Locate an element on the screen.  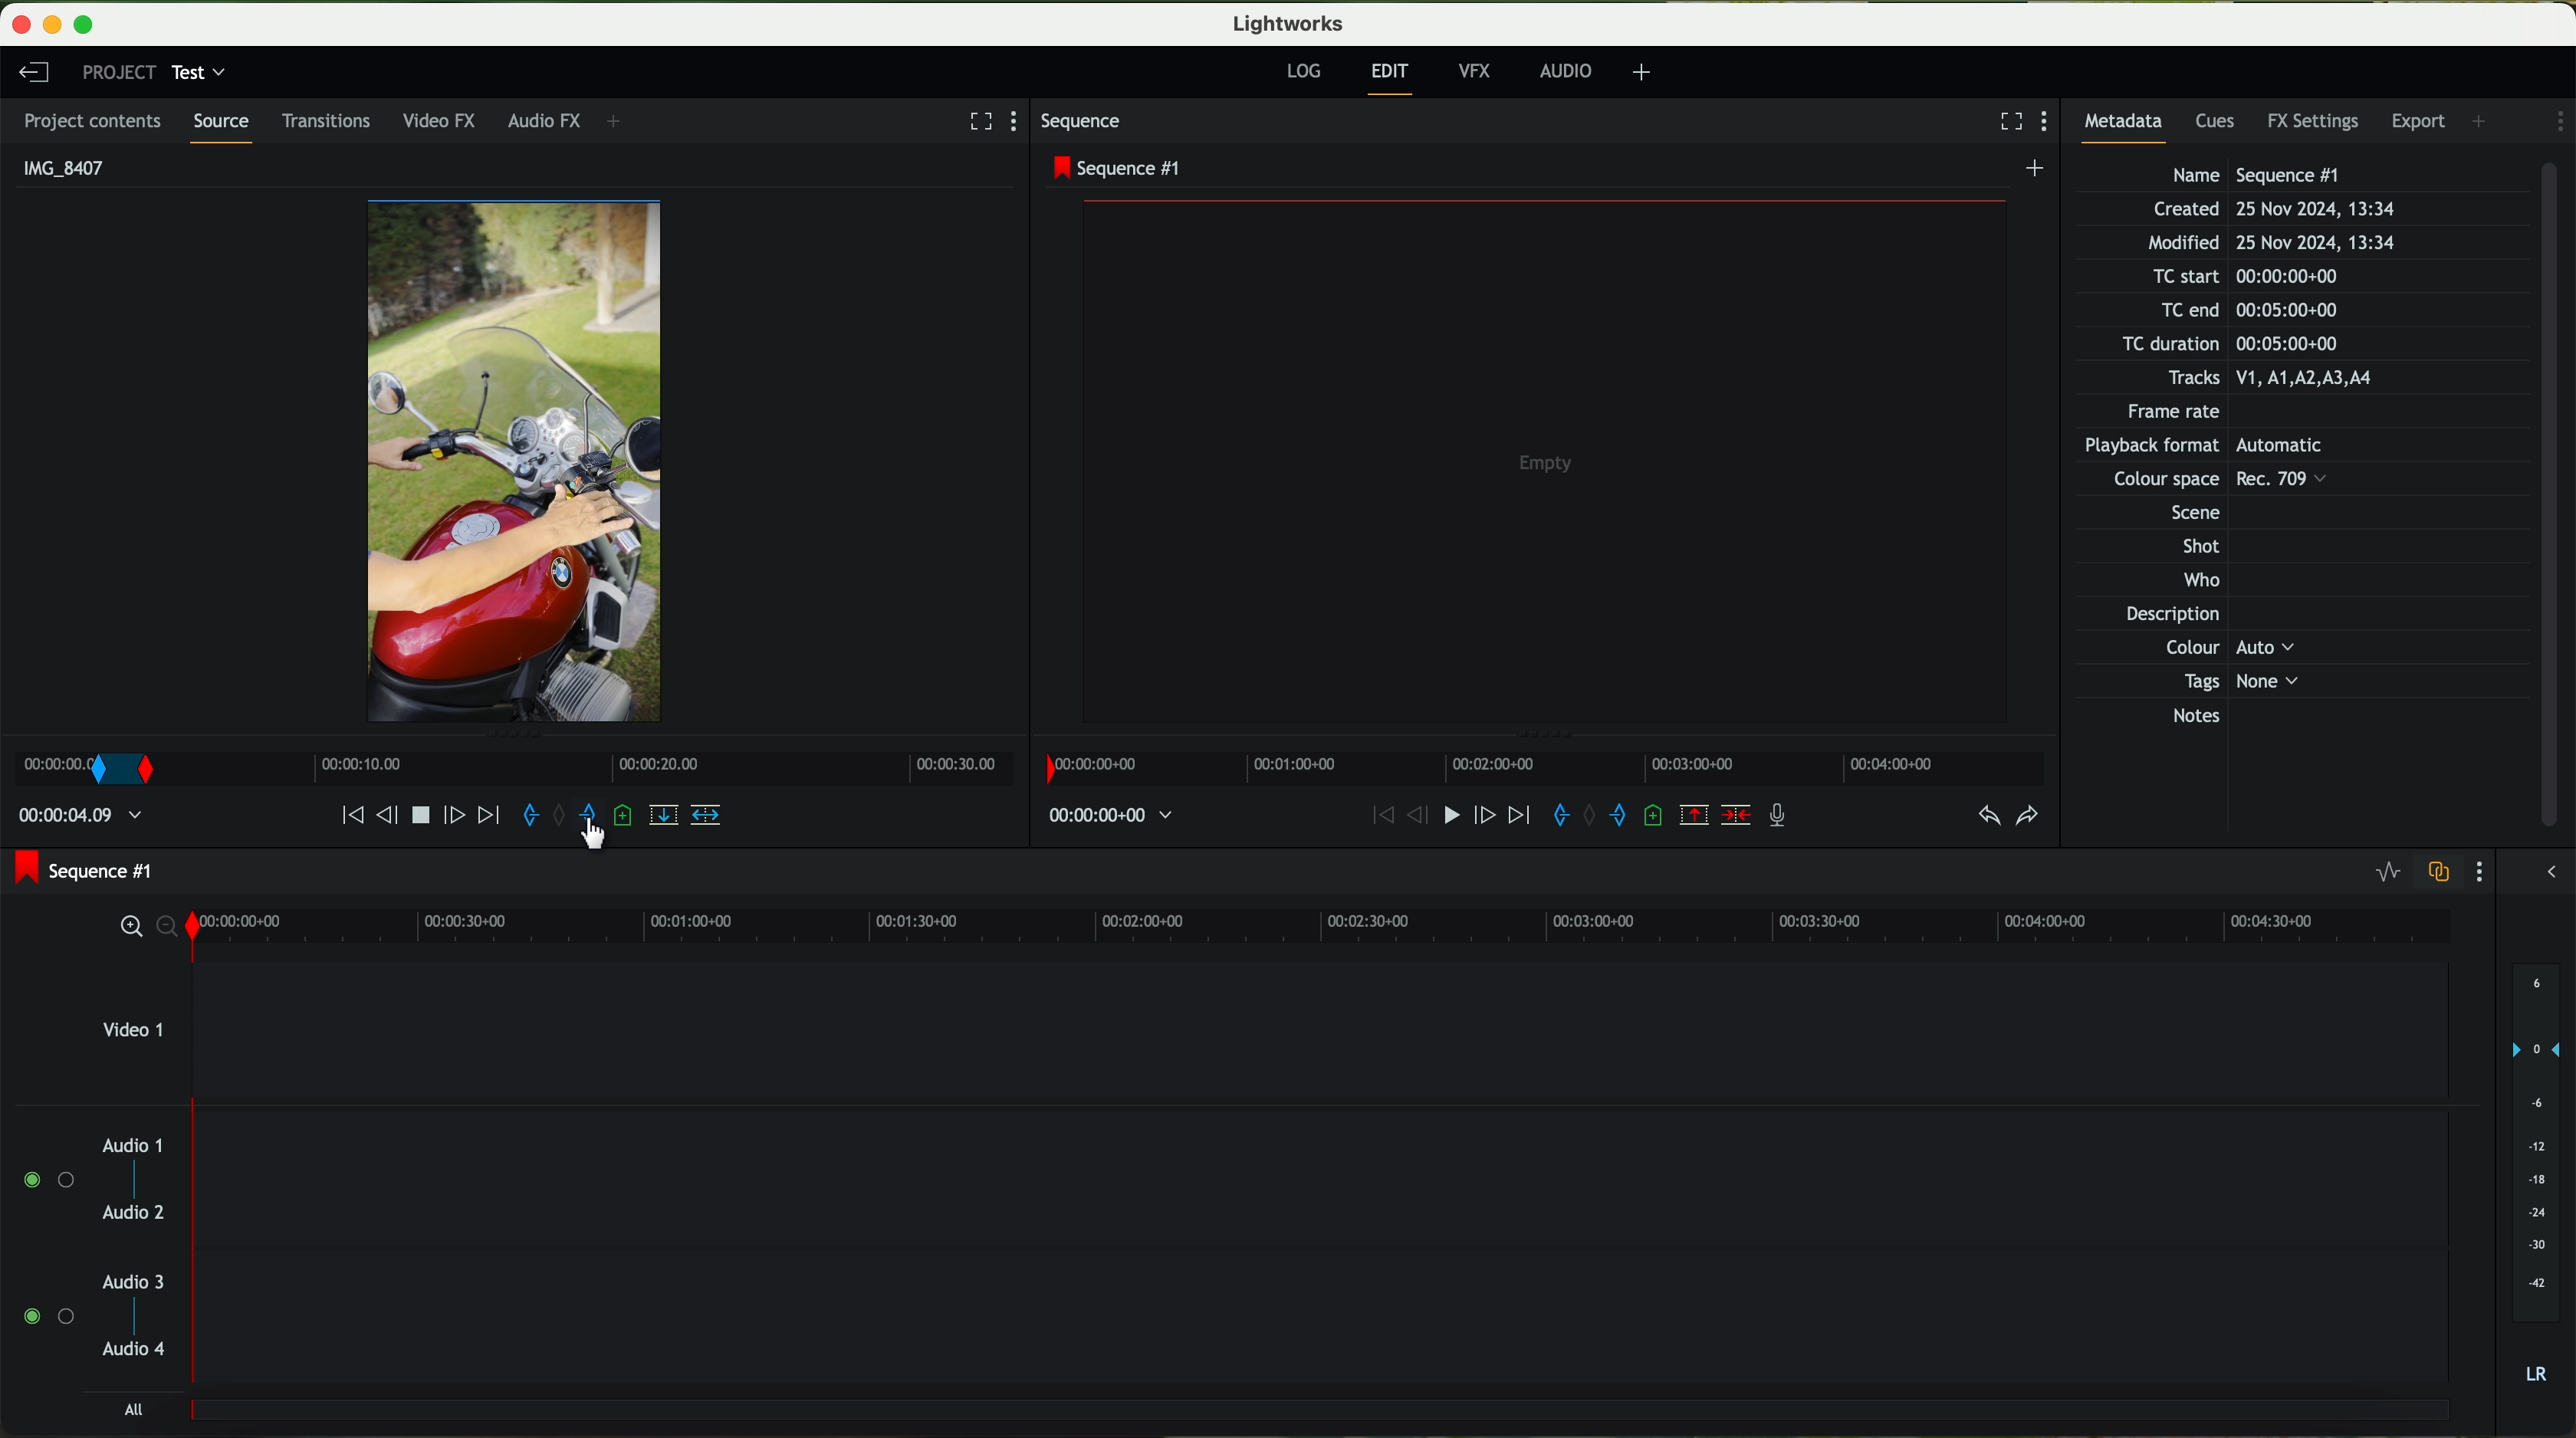
move foward is located at coordinates (488, 816).